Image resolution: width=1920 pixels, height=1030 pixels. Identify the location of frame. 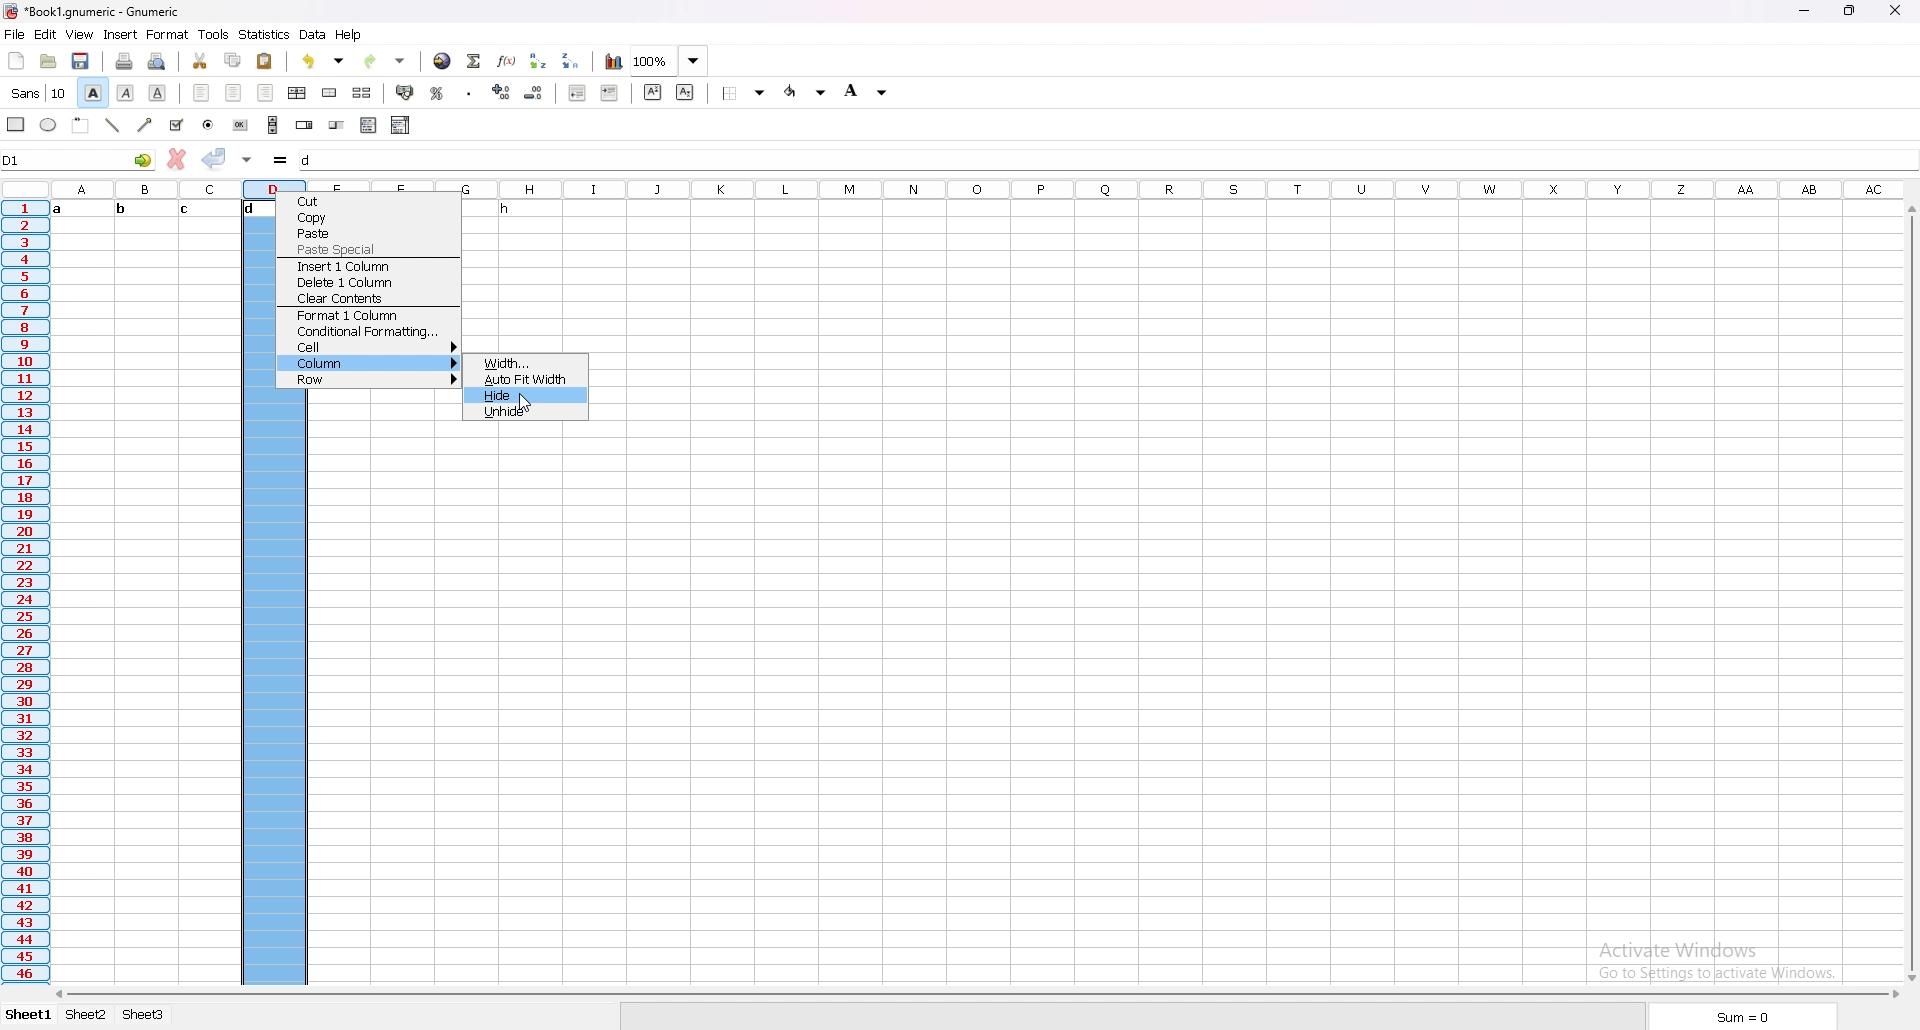
(82, 126).